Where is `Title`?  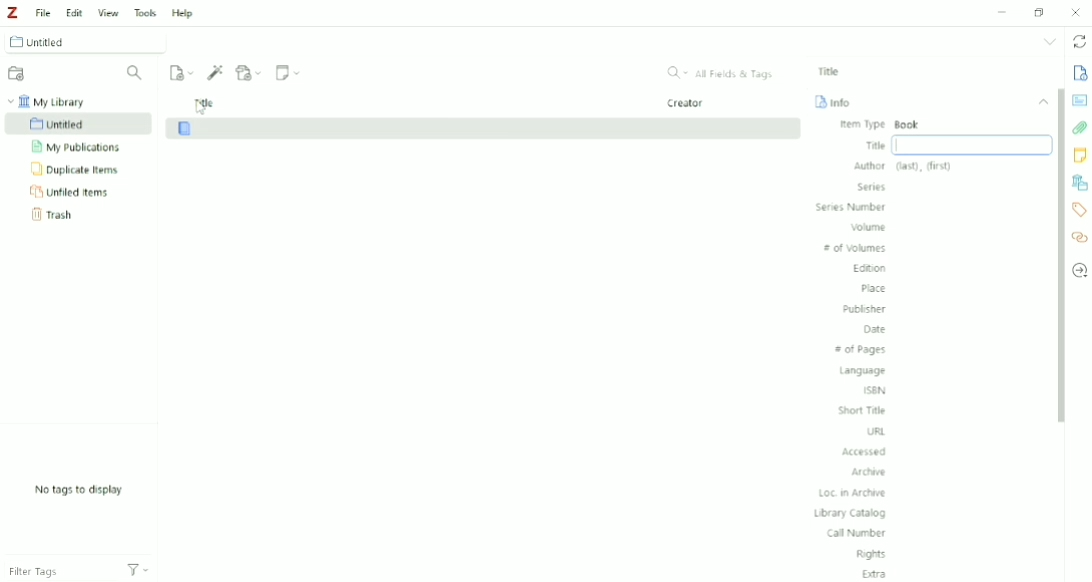
Title is located at coordinates (954, 146).